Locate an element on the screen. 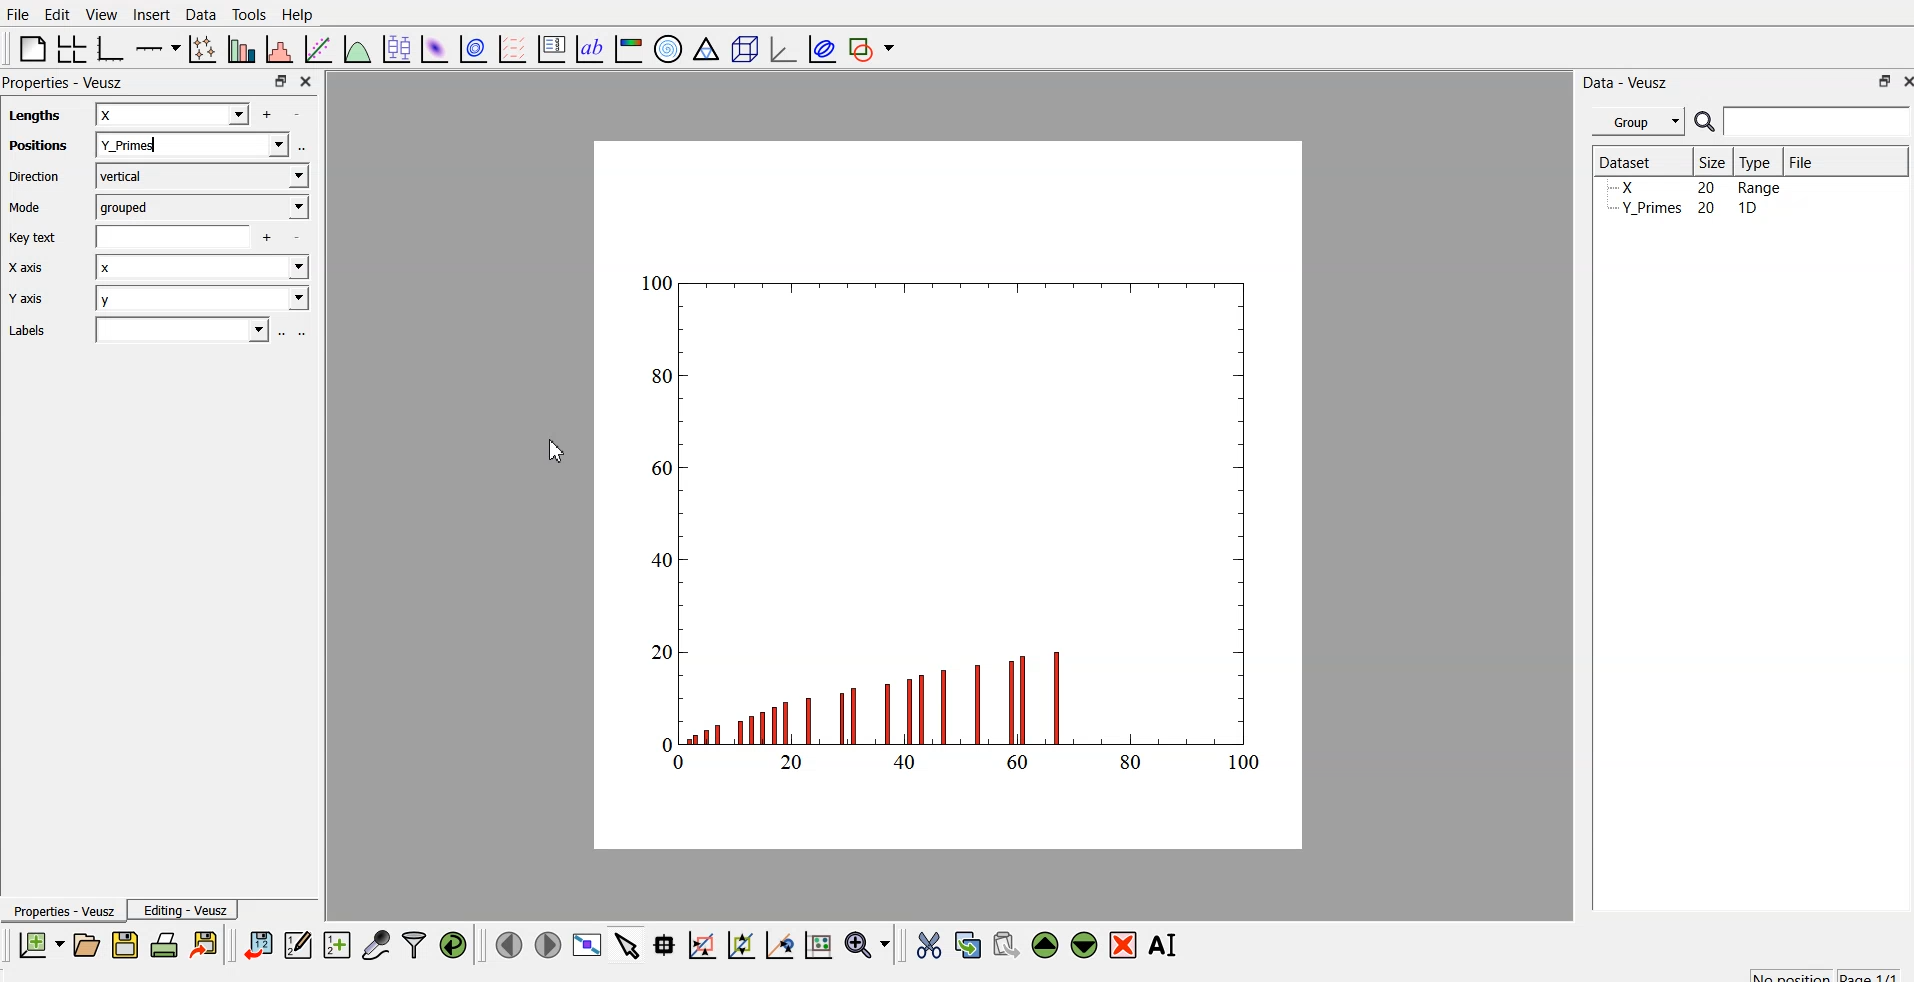 Image resolution: width=1914 pixels, height=982 pixels. Y axis y is located at coordinates (162, 300).